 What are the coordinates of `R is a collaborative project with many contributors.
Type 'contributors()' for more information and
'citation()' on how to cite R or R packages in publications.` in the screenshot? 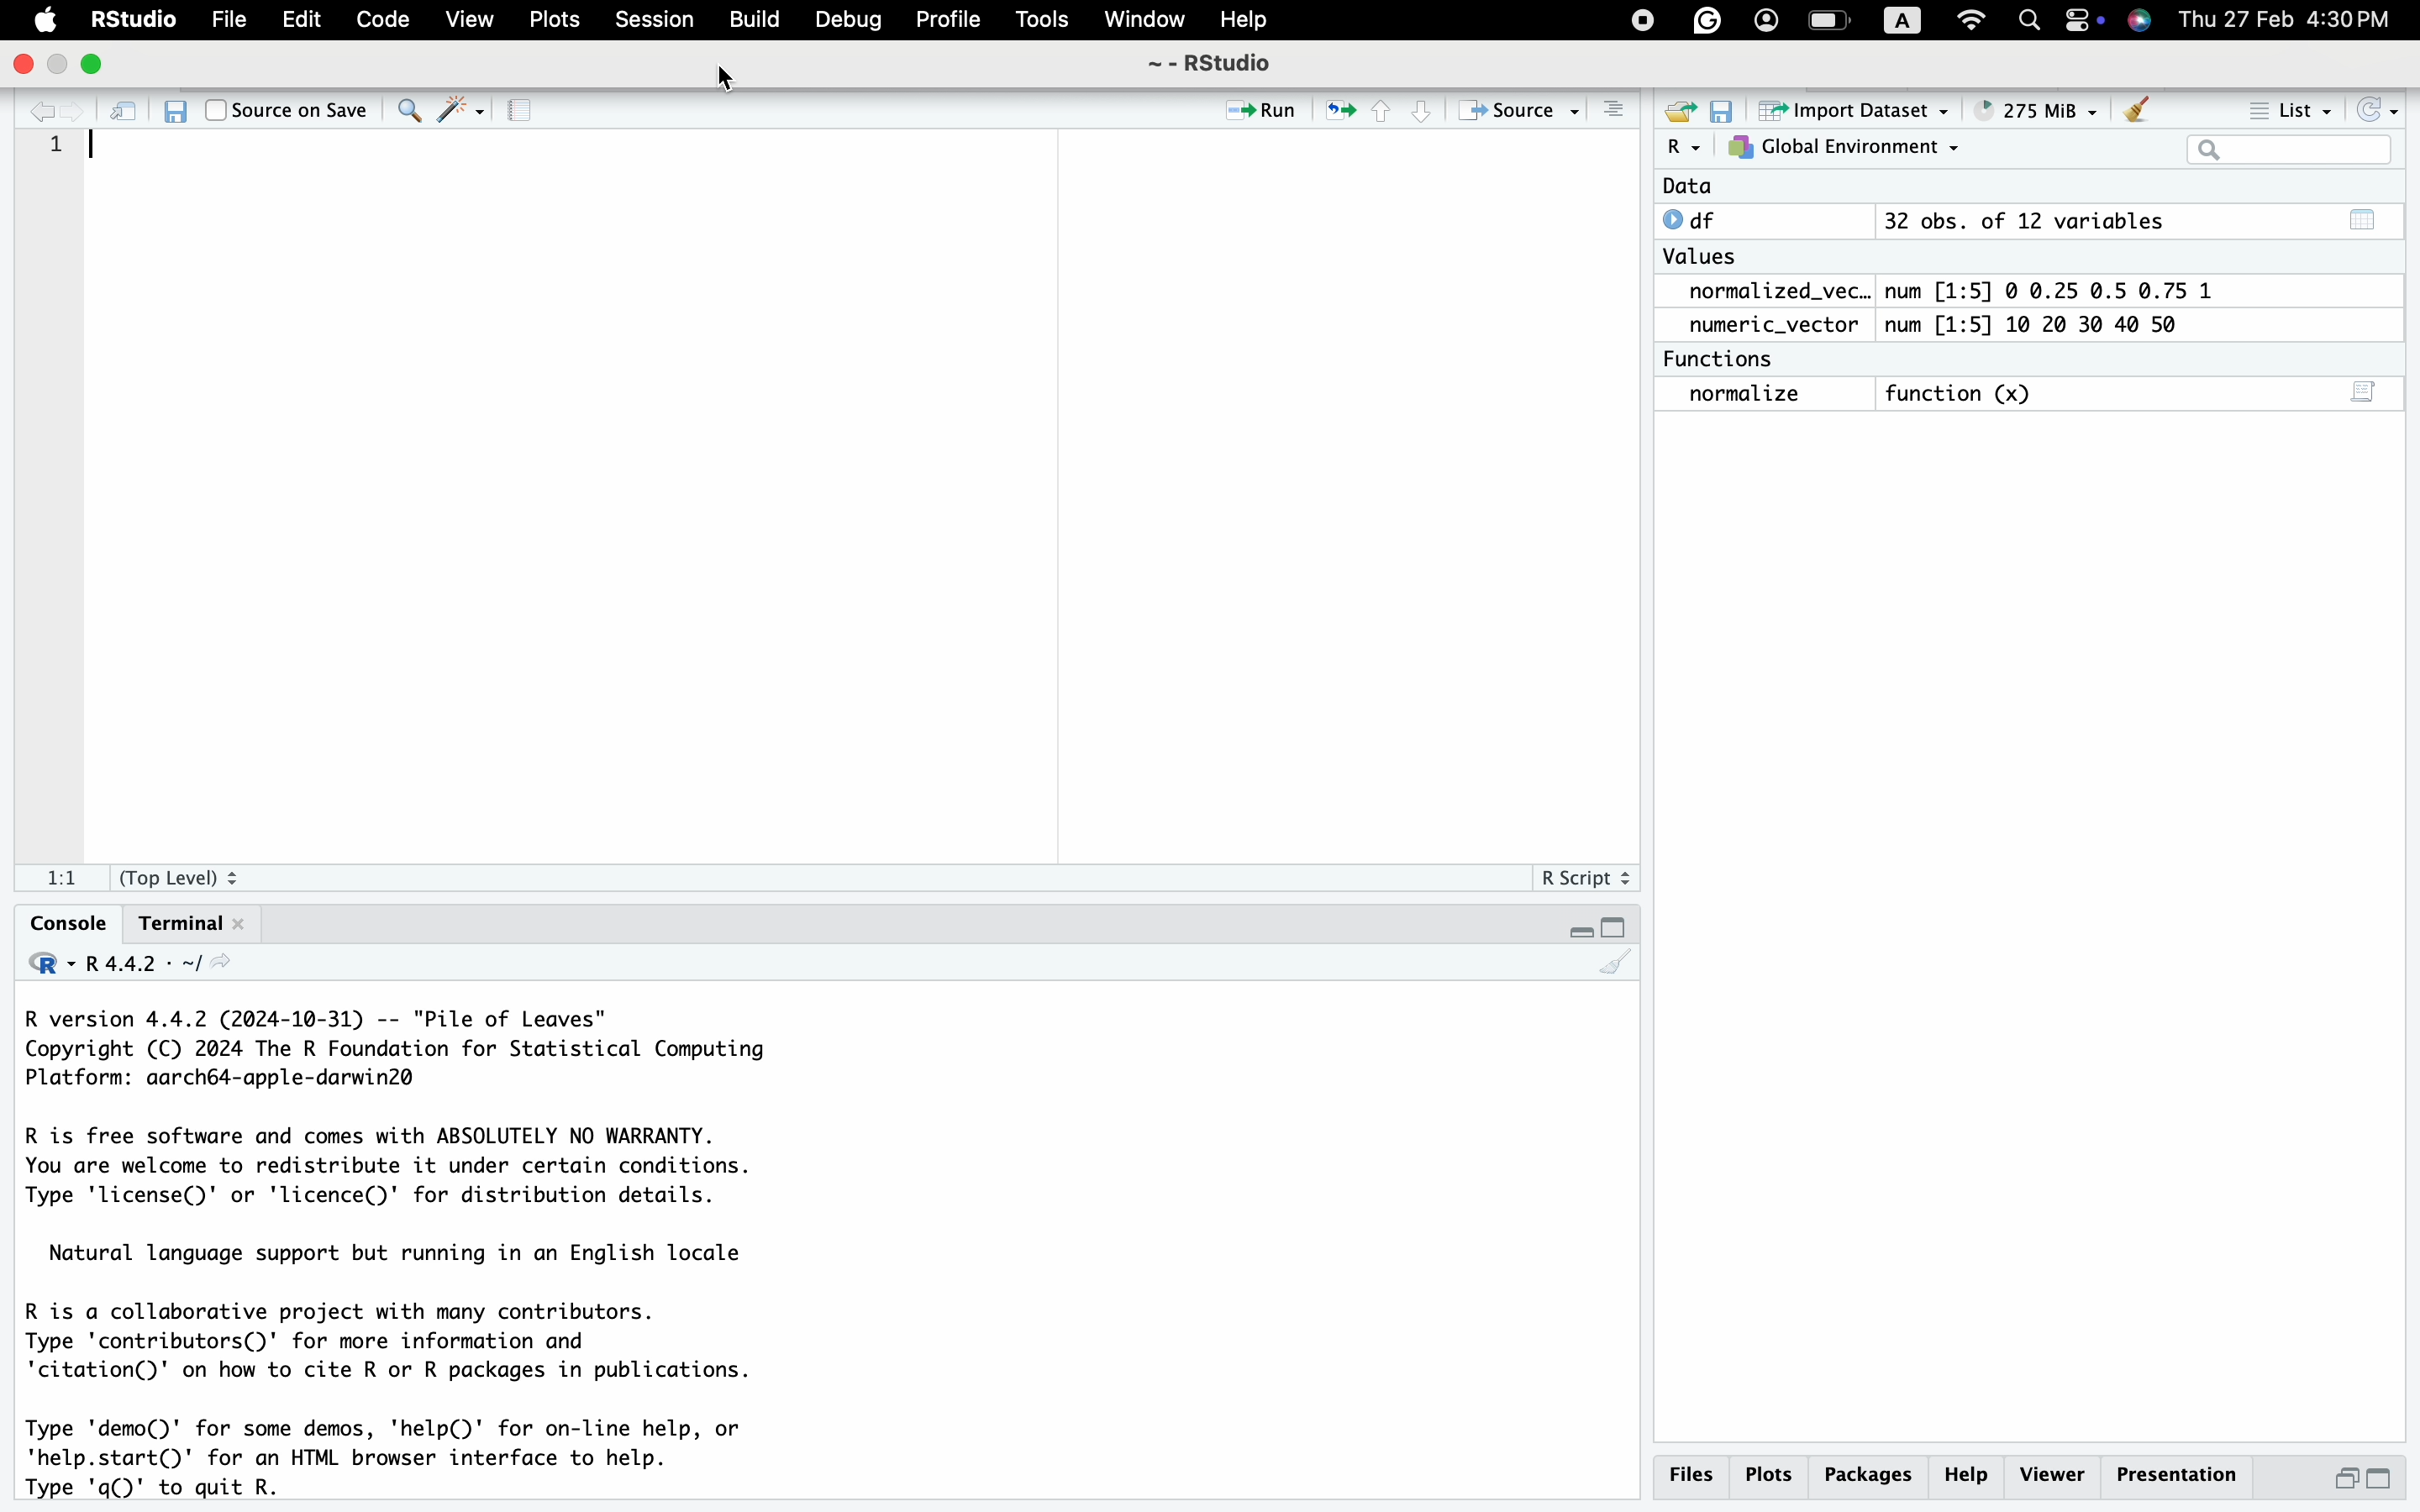 It's located at (410, 1346).